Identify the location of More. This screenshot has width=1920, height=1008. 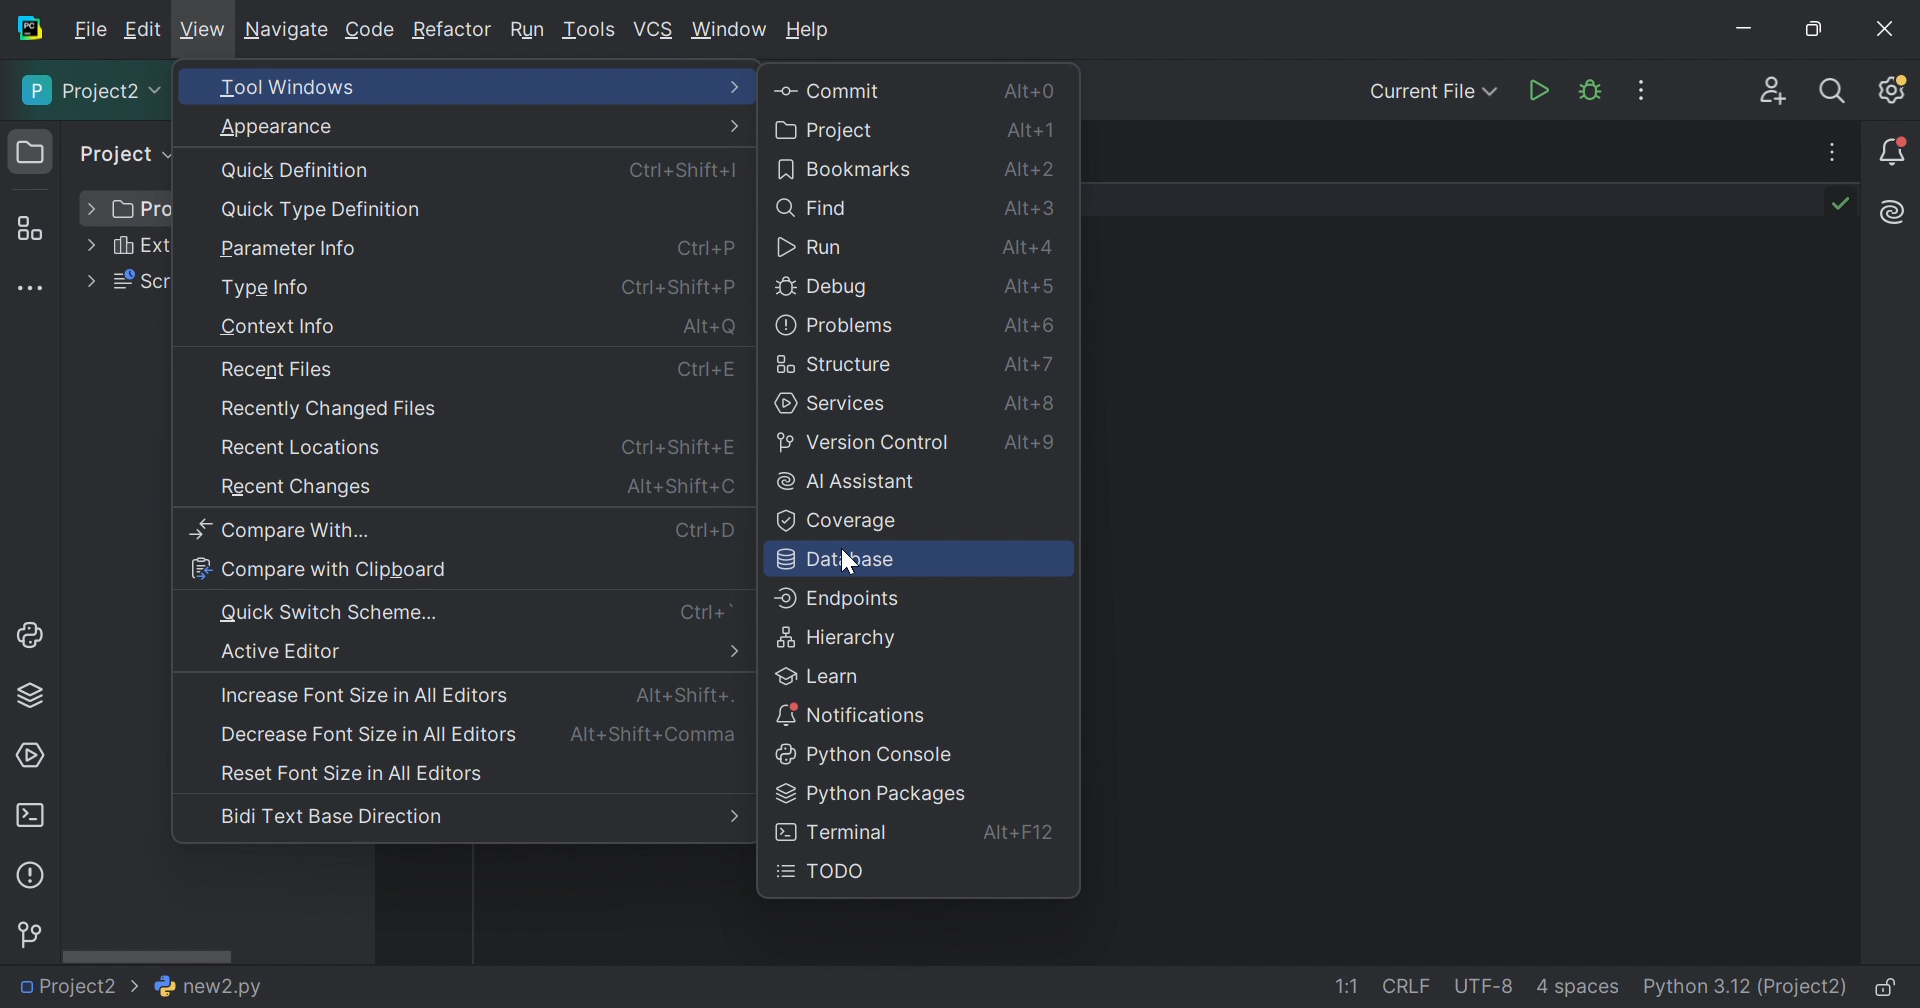
(733, 125).